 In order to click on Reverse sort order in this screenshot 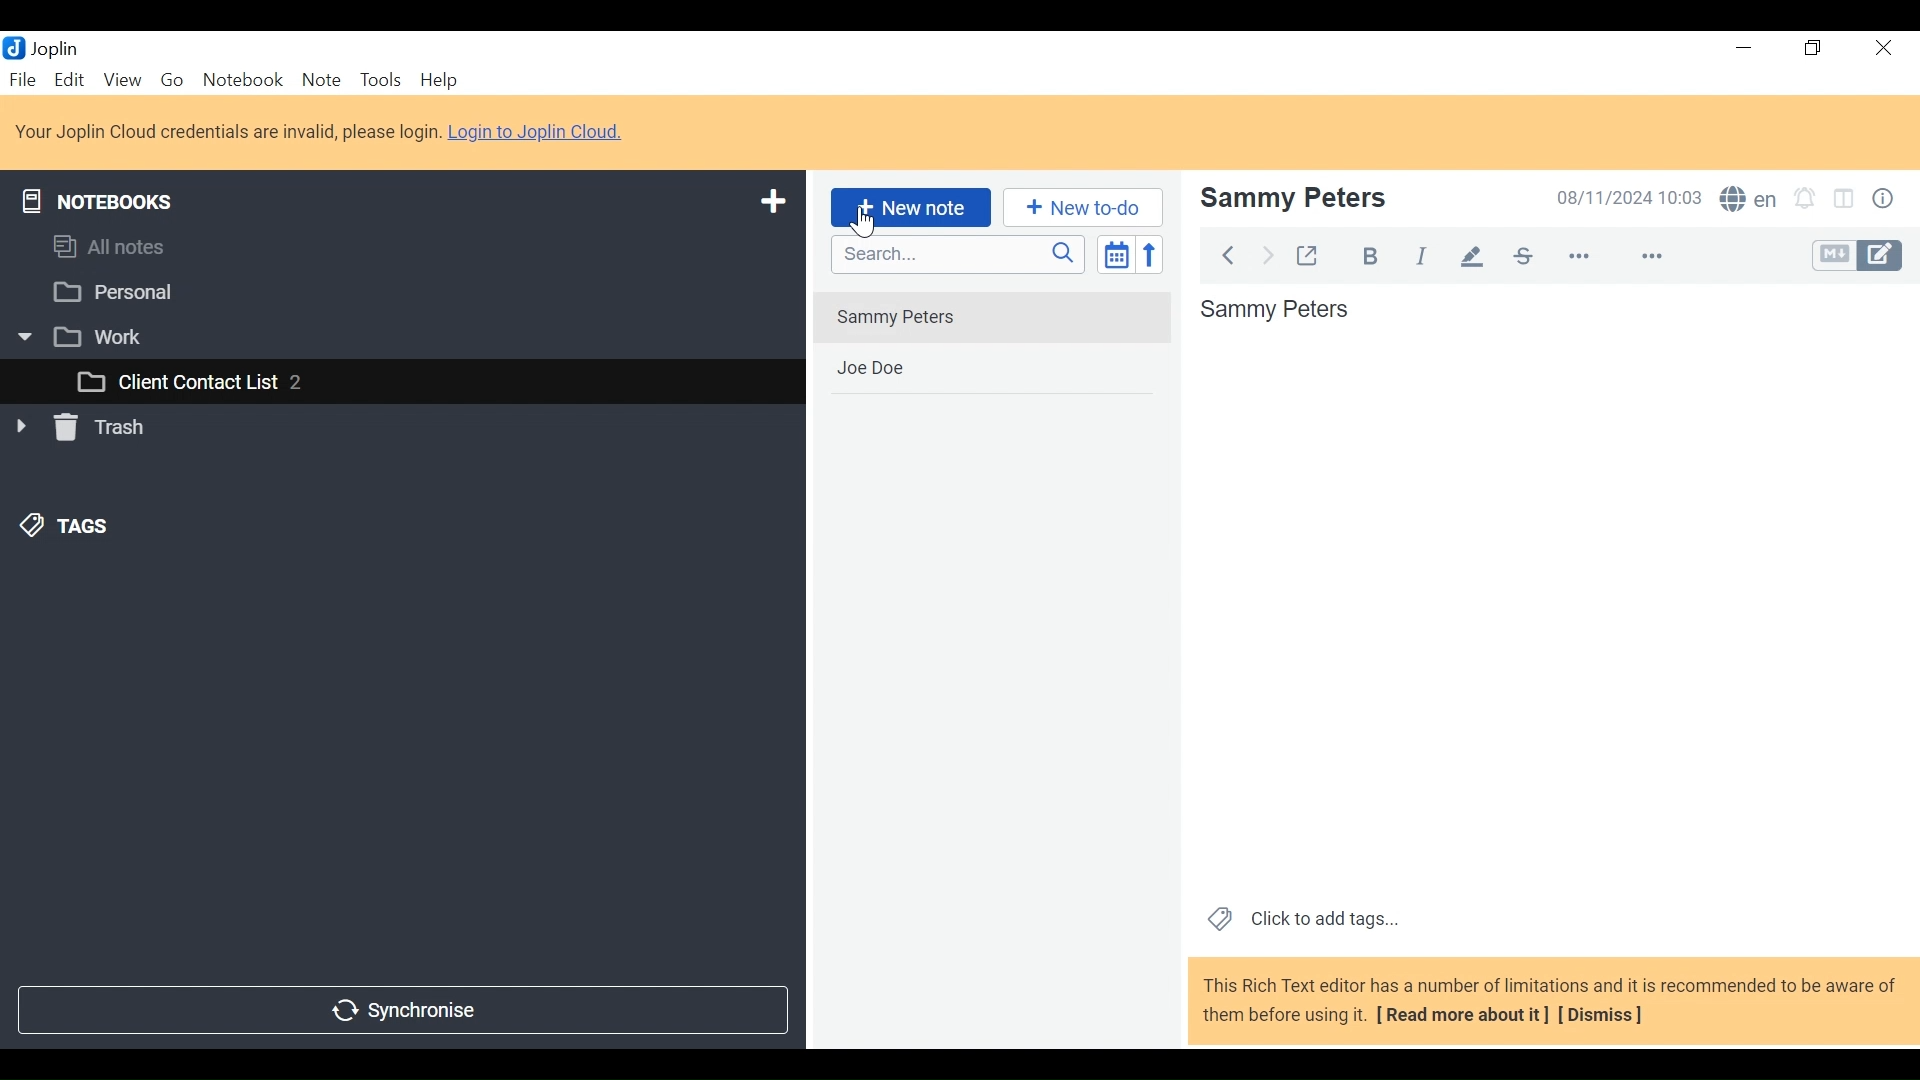, I will do `click(1148, 254)`.